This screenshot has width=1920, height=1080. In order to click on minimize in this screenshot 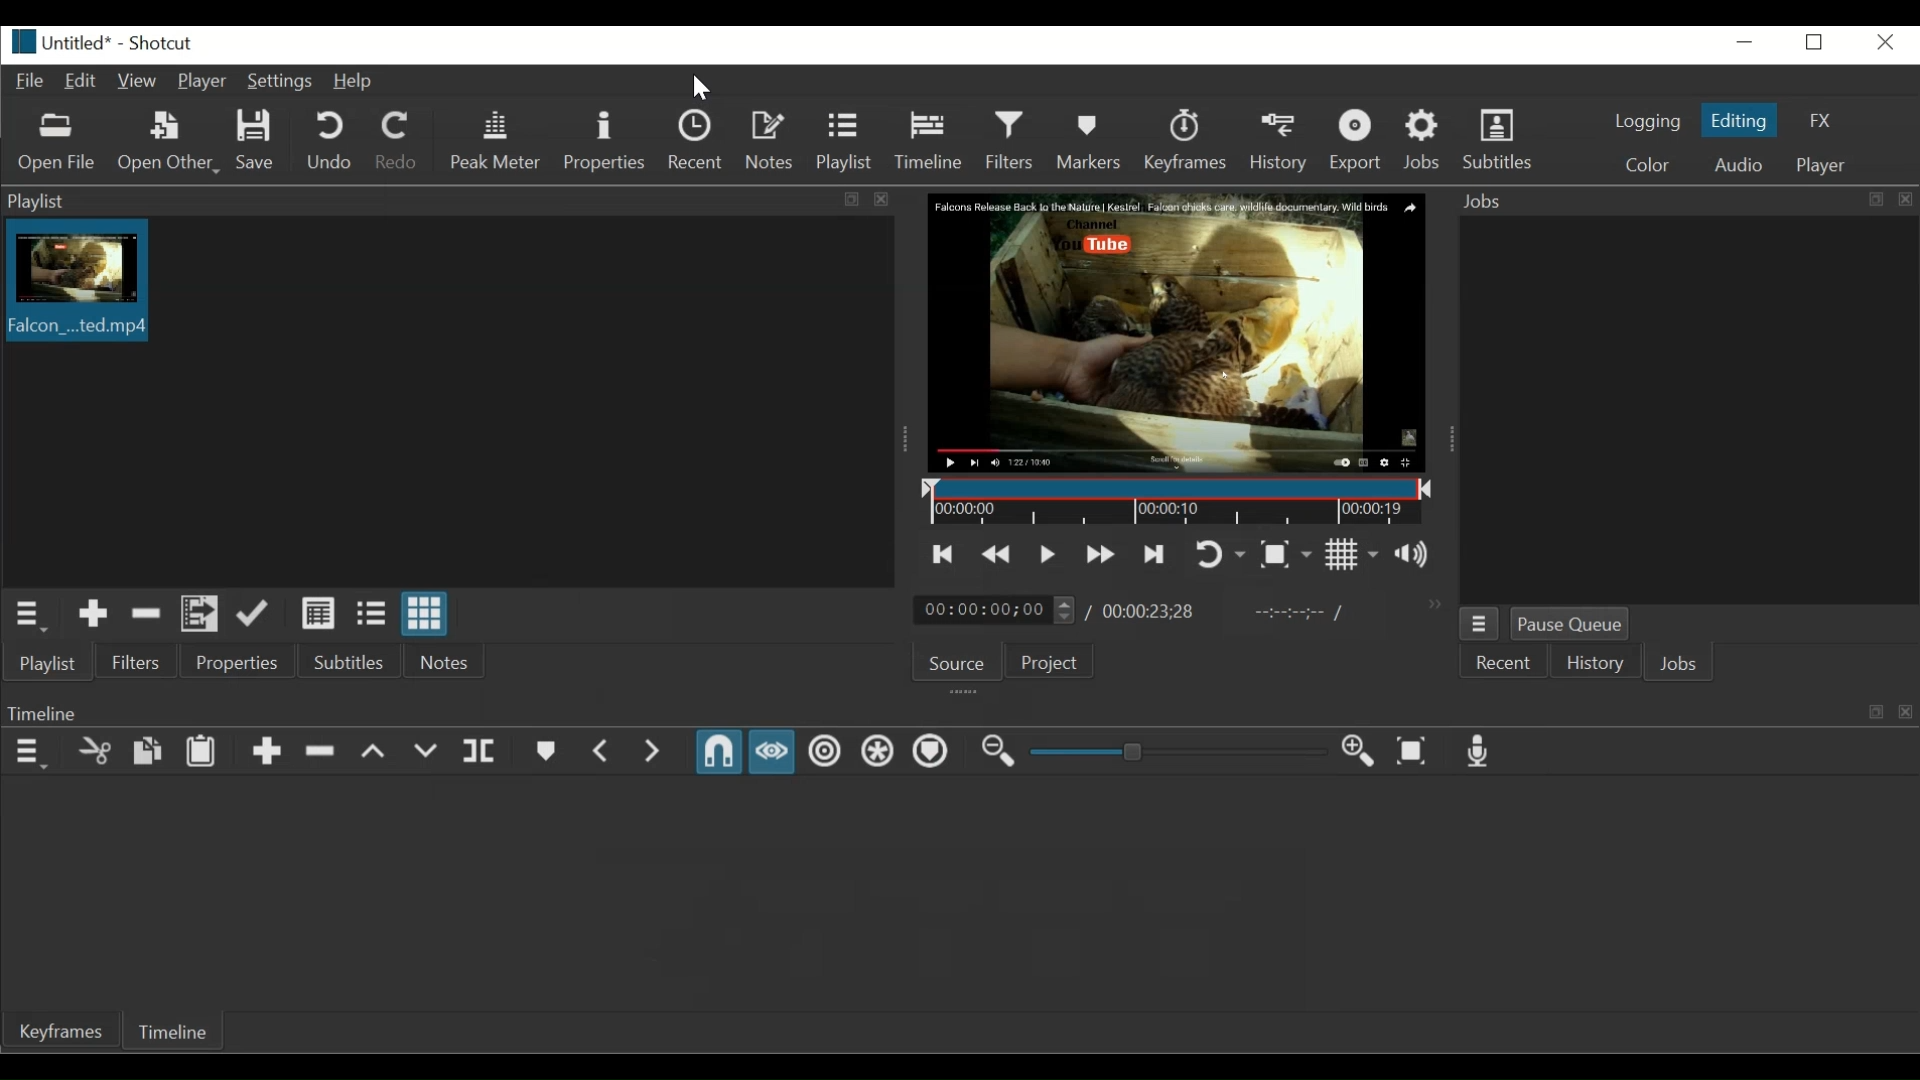, I will do `click(1748, 43)`.